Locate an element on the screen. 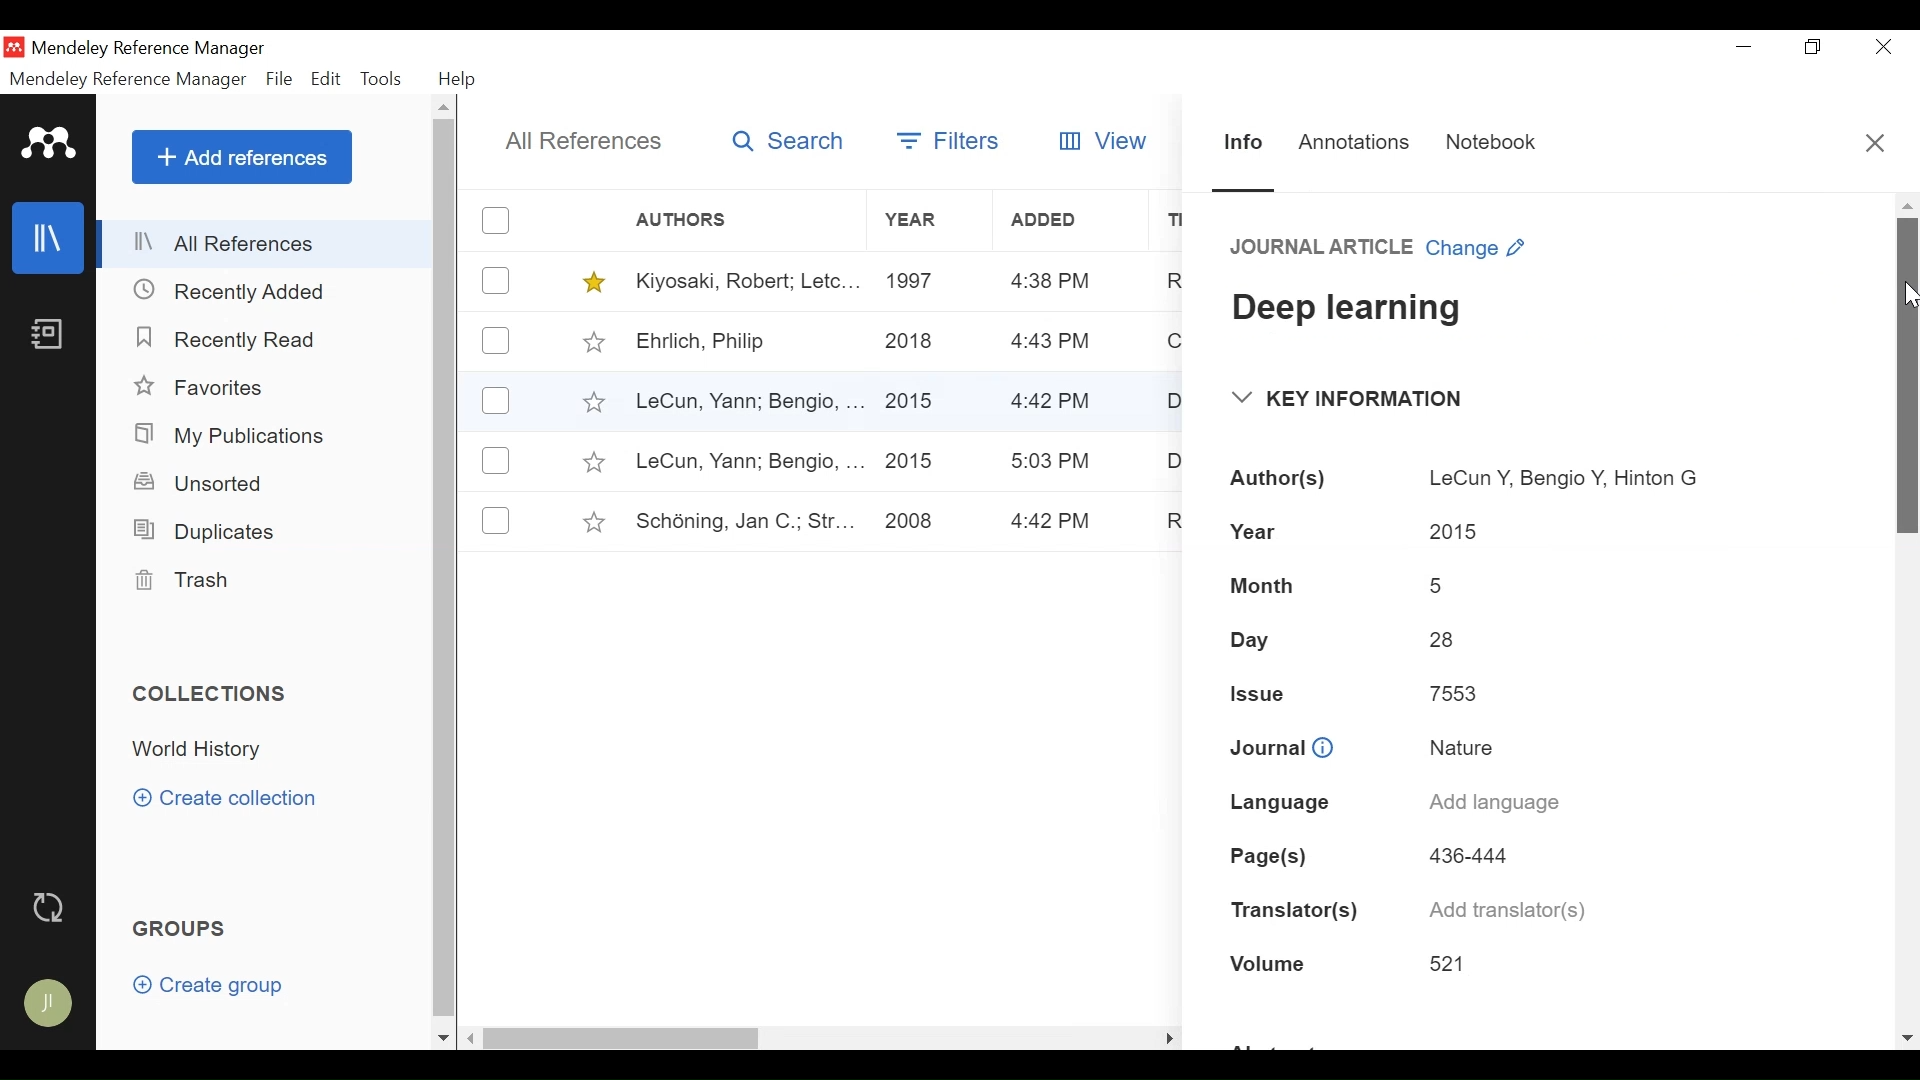 The width and height of the screenshot is (1920, 1080). (un)select is located at coordinates (495, 460).